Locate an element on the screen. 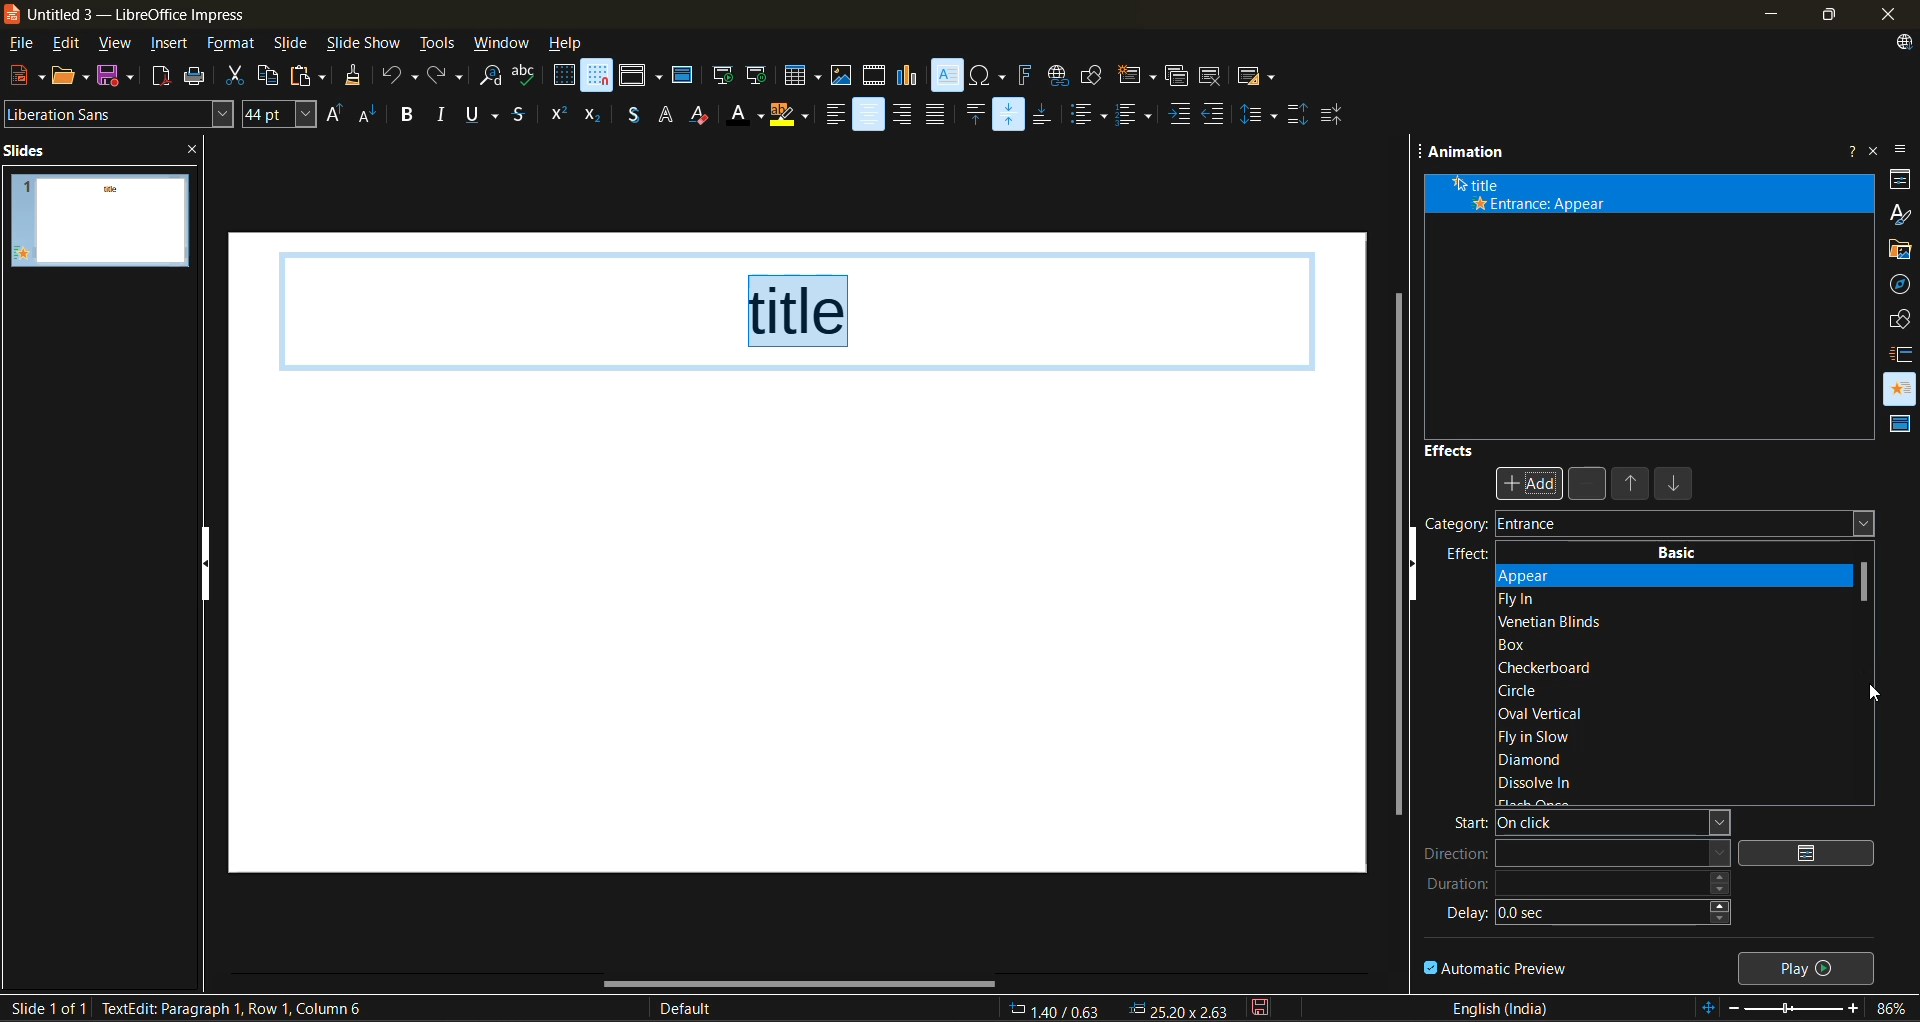 The width and height of the screenshot is (1920, 1022). vertical scroll bar is located at coordinates (1869, 587).